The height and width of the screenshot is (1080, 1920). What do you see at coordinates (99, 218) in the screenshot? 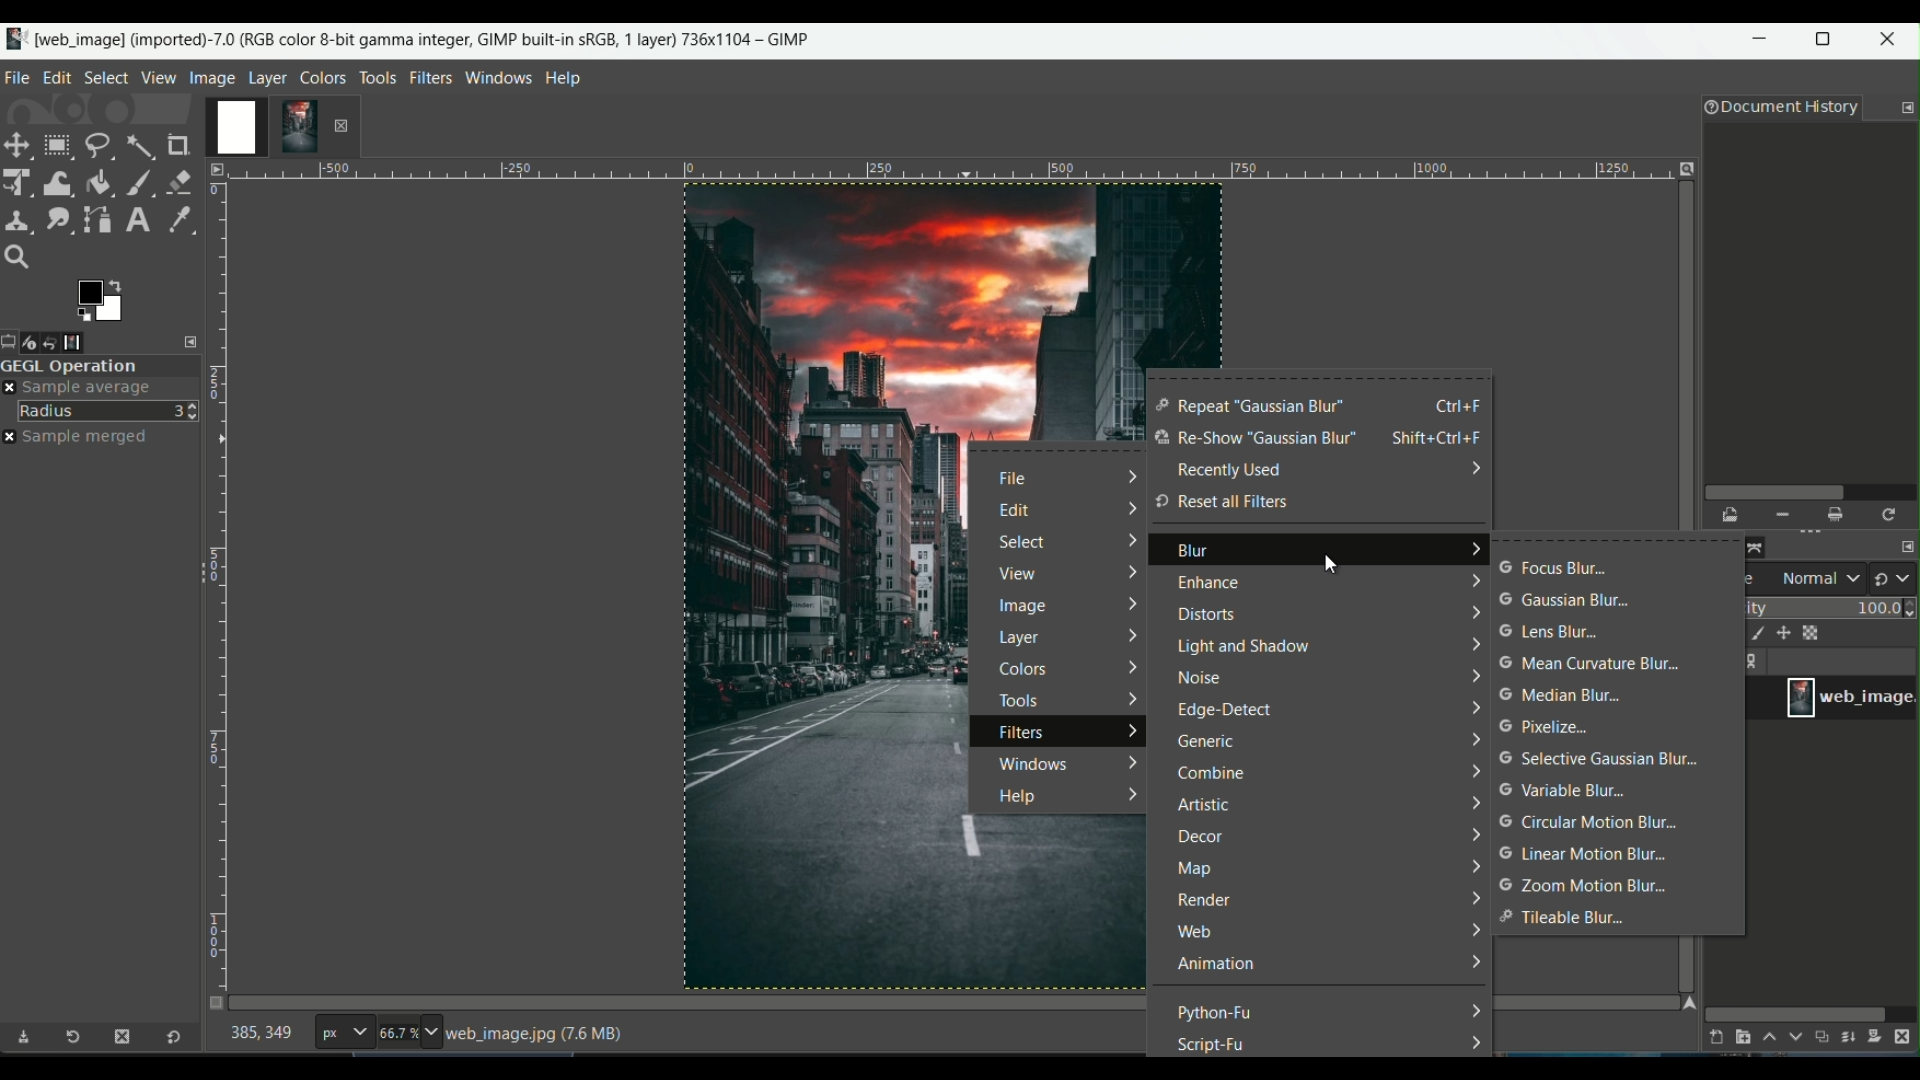
I see `path tool` at bounding box center [99, 218].